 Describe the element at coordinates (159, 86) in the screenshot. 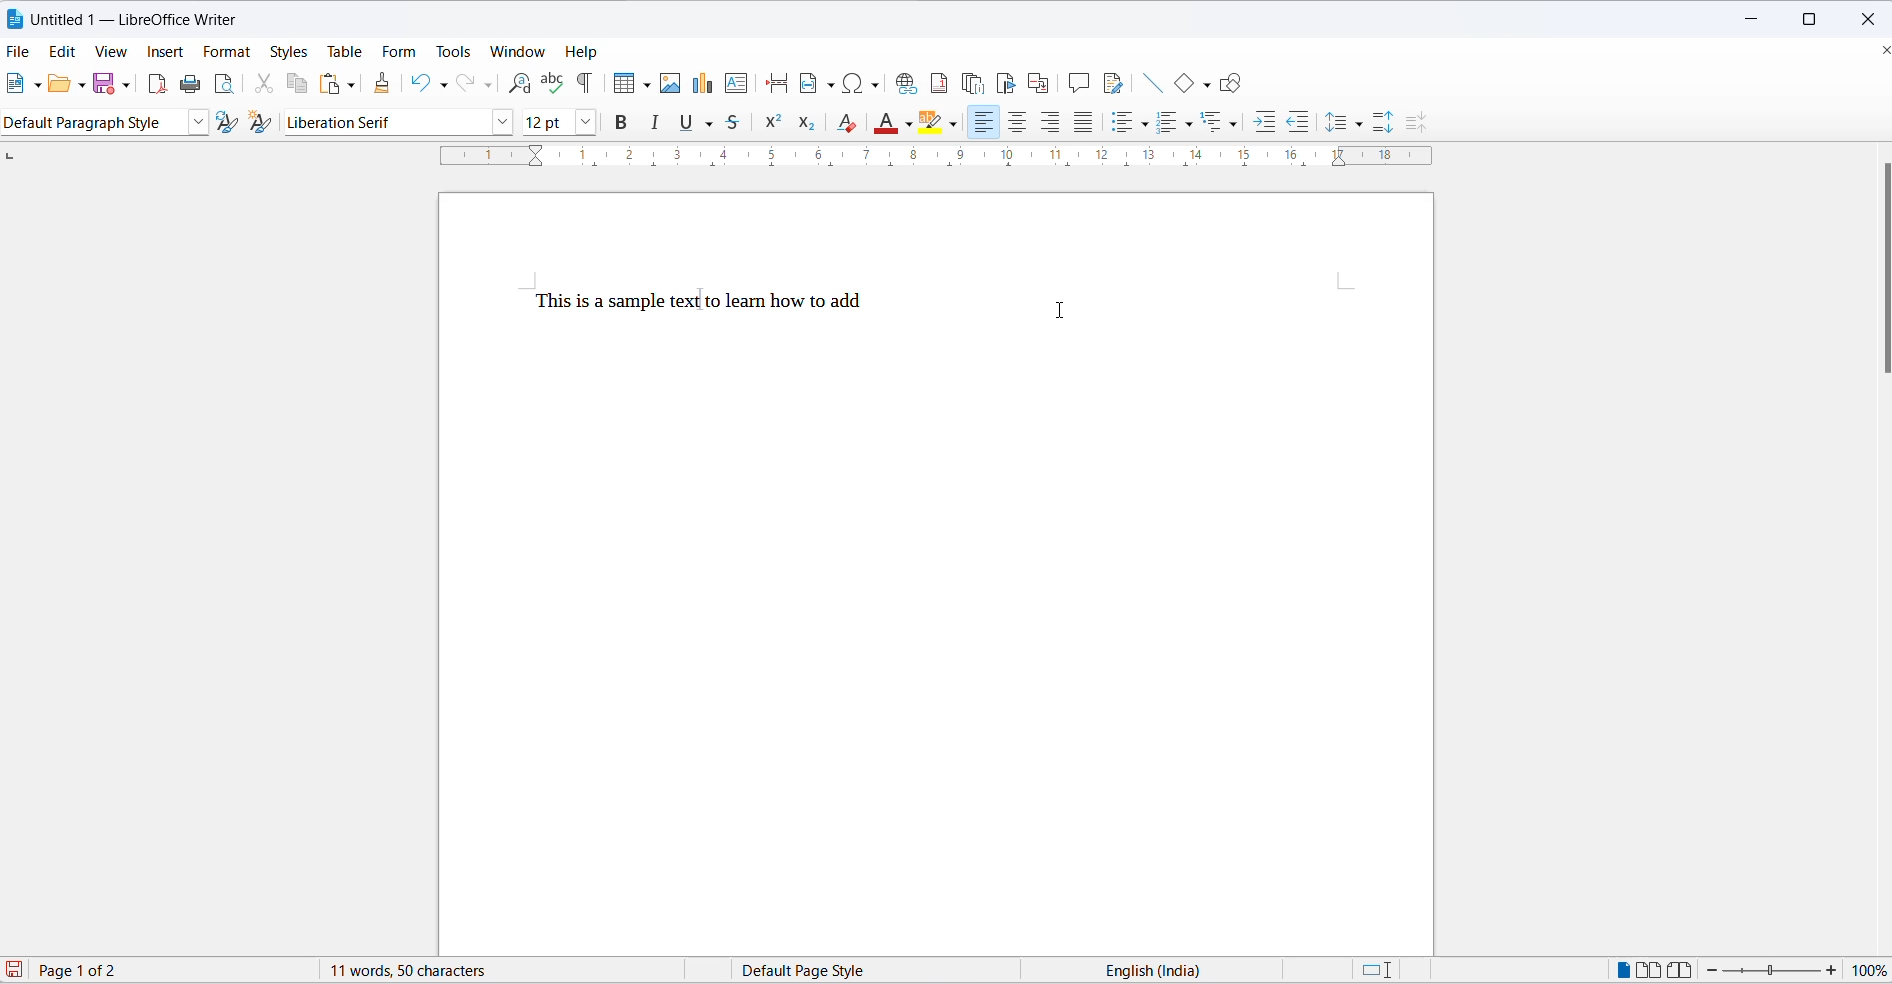

I see `export as pdf` at that location.